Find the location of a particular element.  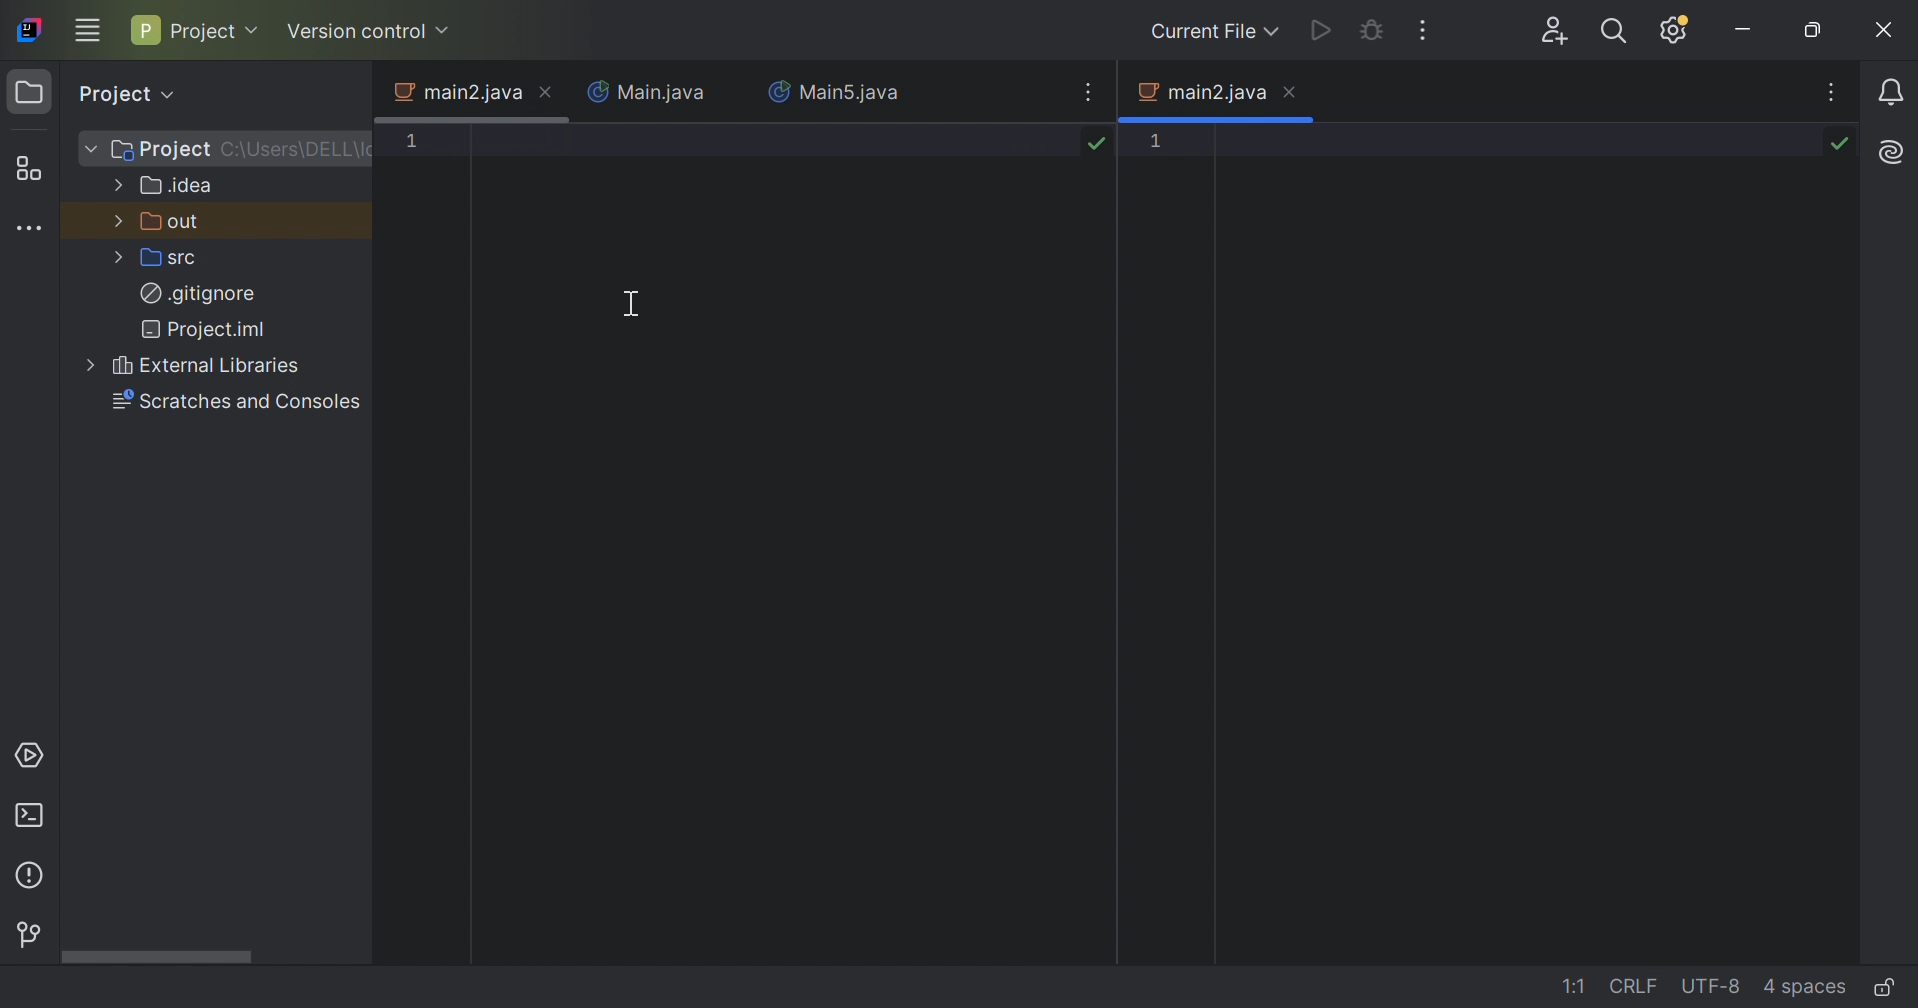

Notifications is located at coordinates (1892, 95).